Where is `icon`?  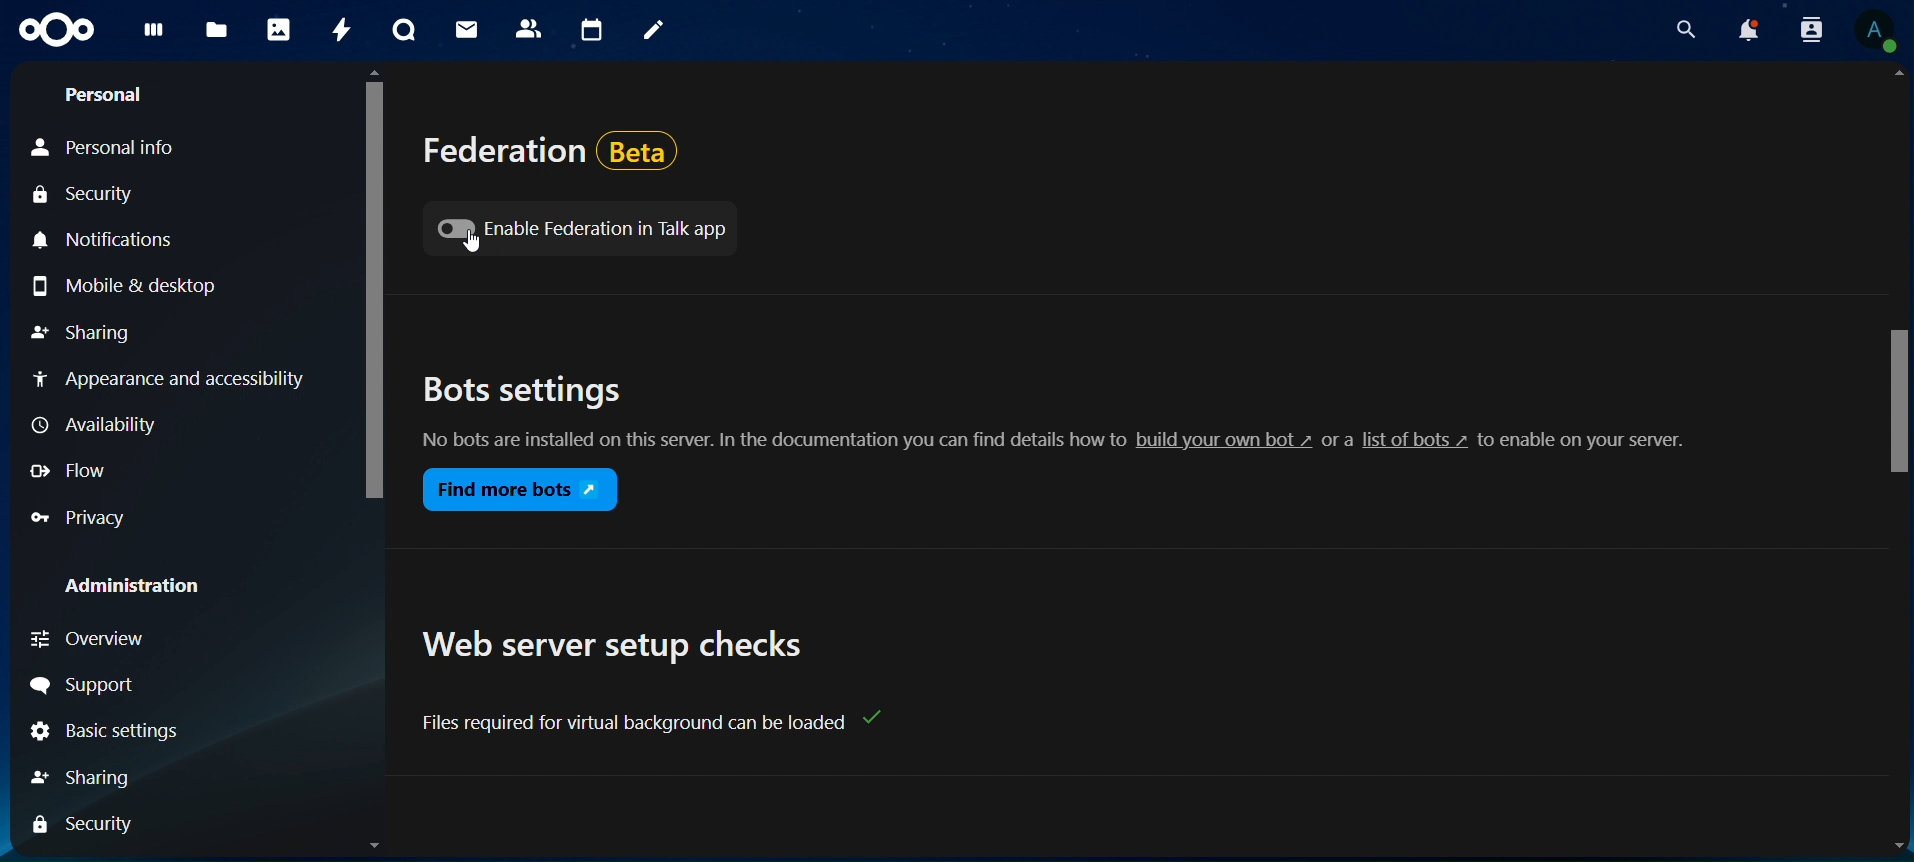 icon is located at coordinates (59, 31).